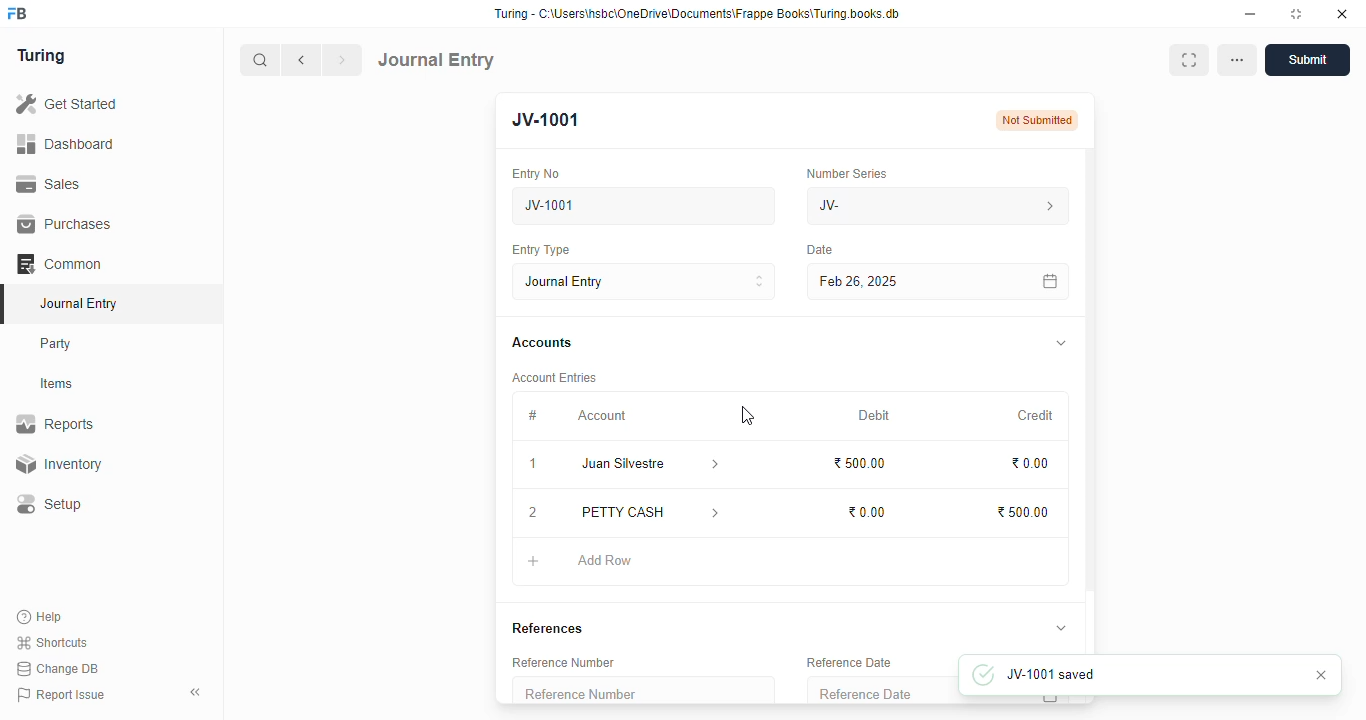 This screenshot has width=1366, height=720. Describe the element at coordinates (1188, 60) in the screenshot. I see `toggle between form and full width` at that location.